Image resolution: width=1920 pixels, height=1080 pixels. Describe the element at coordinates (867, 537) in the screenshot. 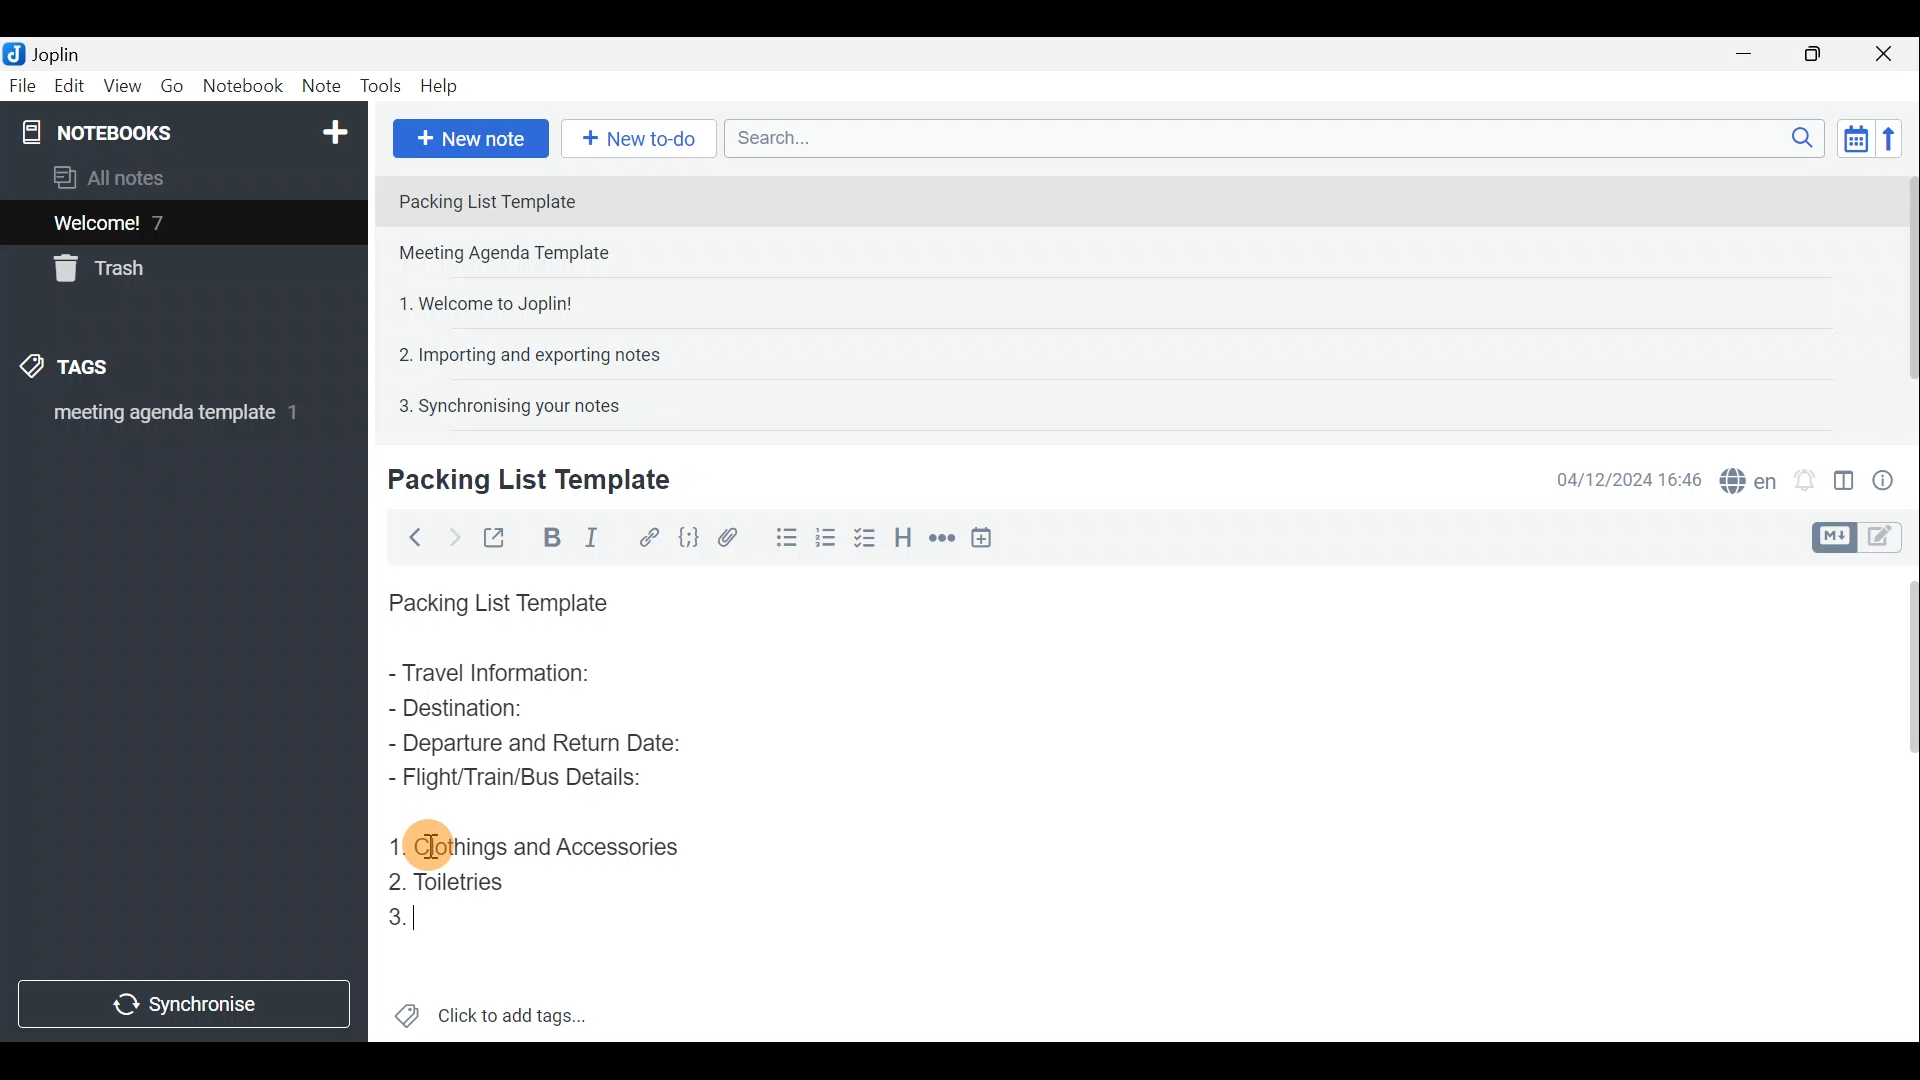

I see `Numbered list` at that location.